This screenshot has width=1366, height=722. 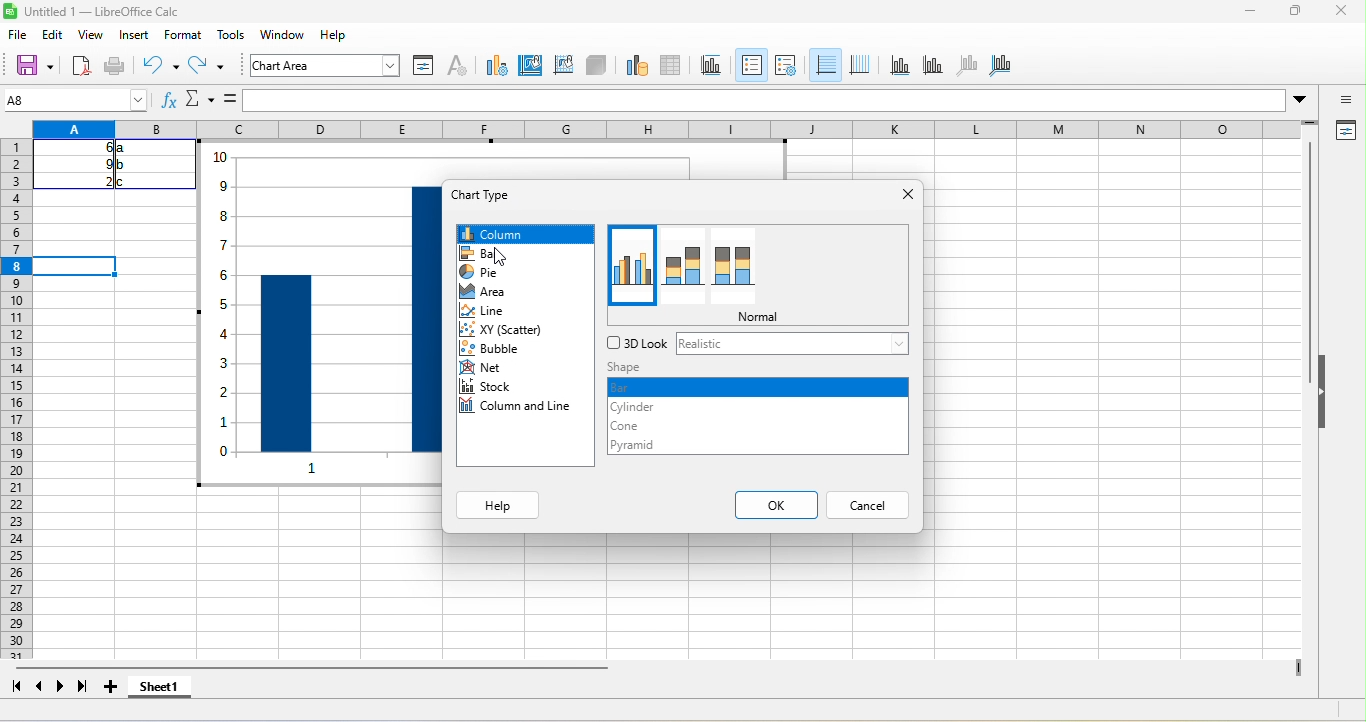 What do you see at coordinates (123, 150) in the screenshot?
I see `a` at bounding box center [123, 150].